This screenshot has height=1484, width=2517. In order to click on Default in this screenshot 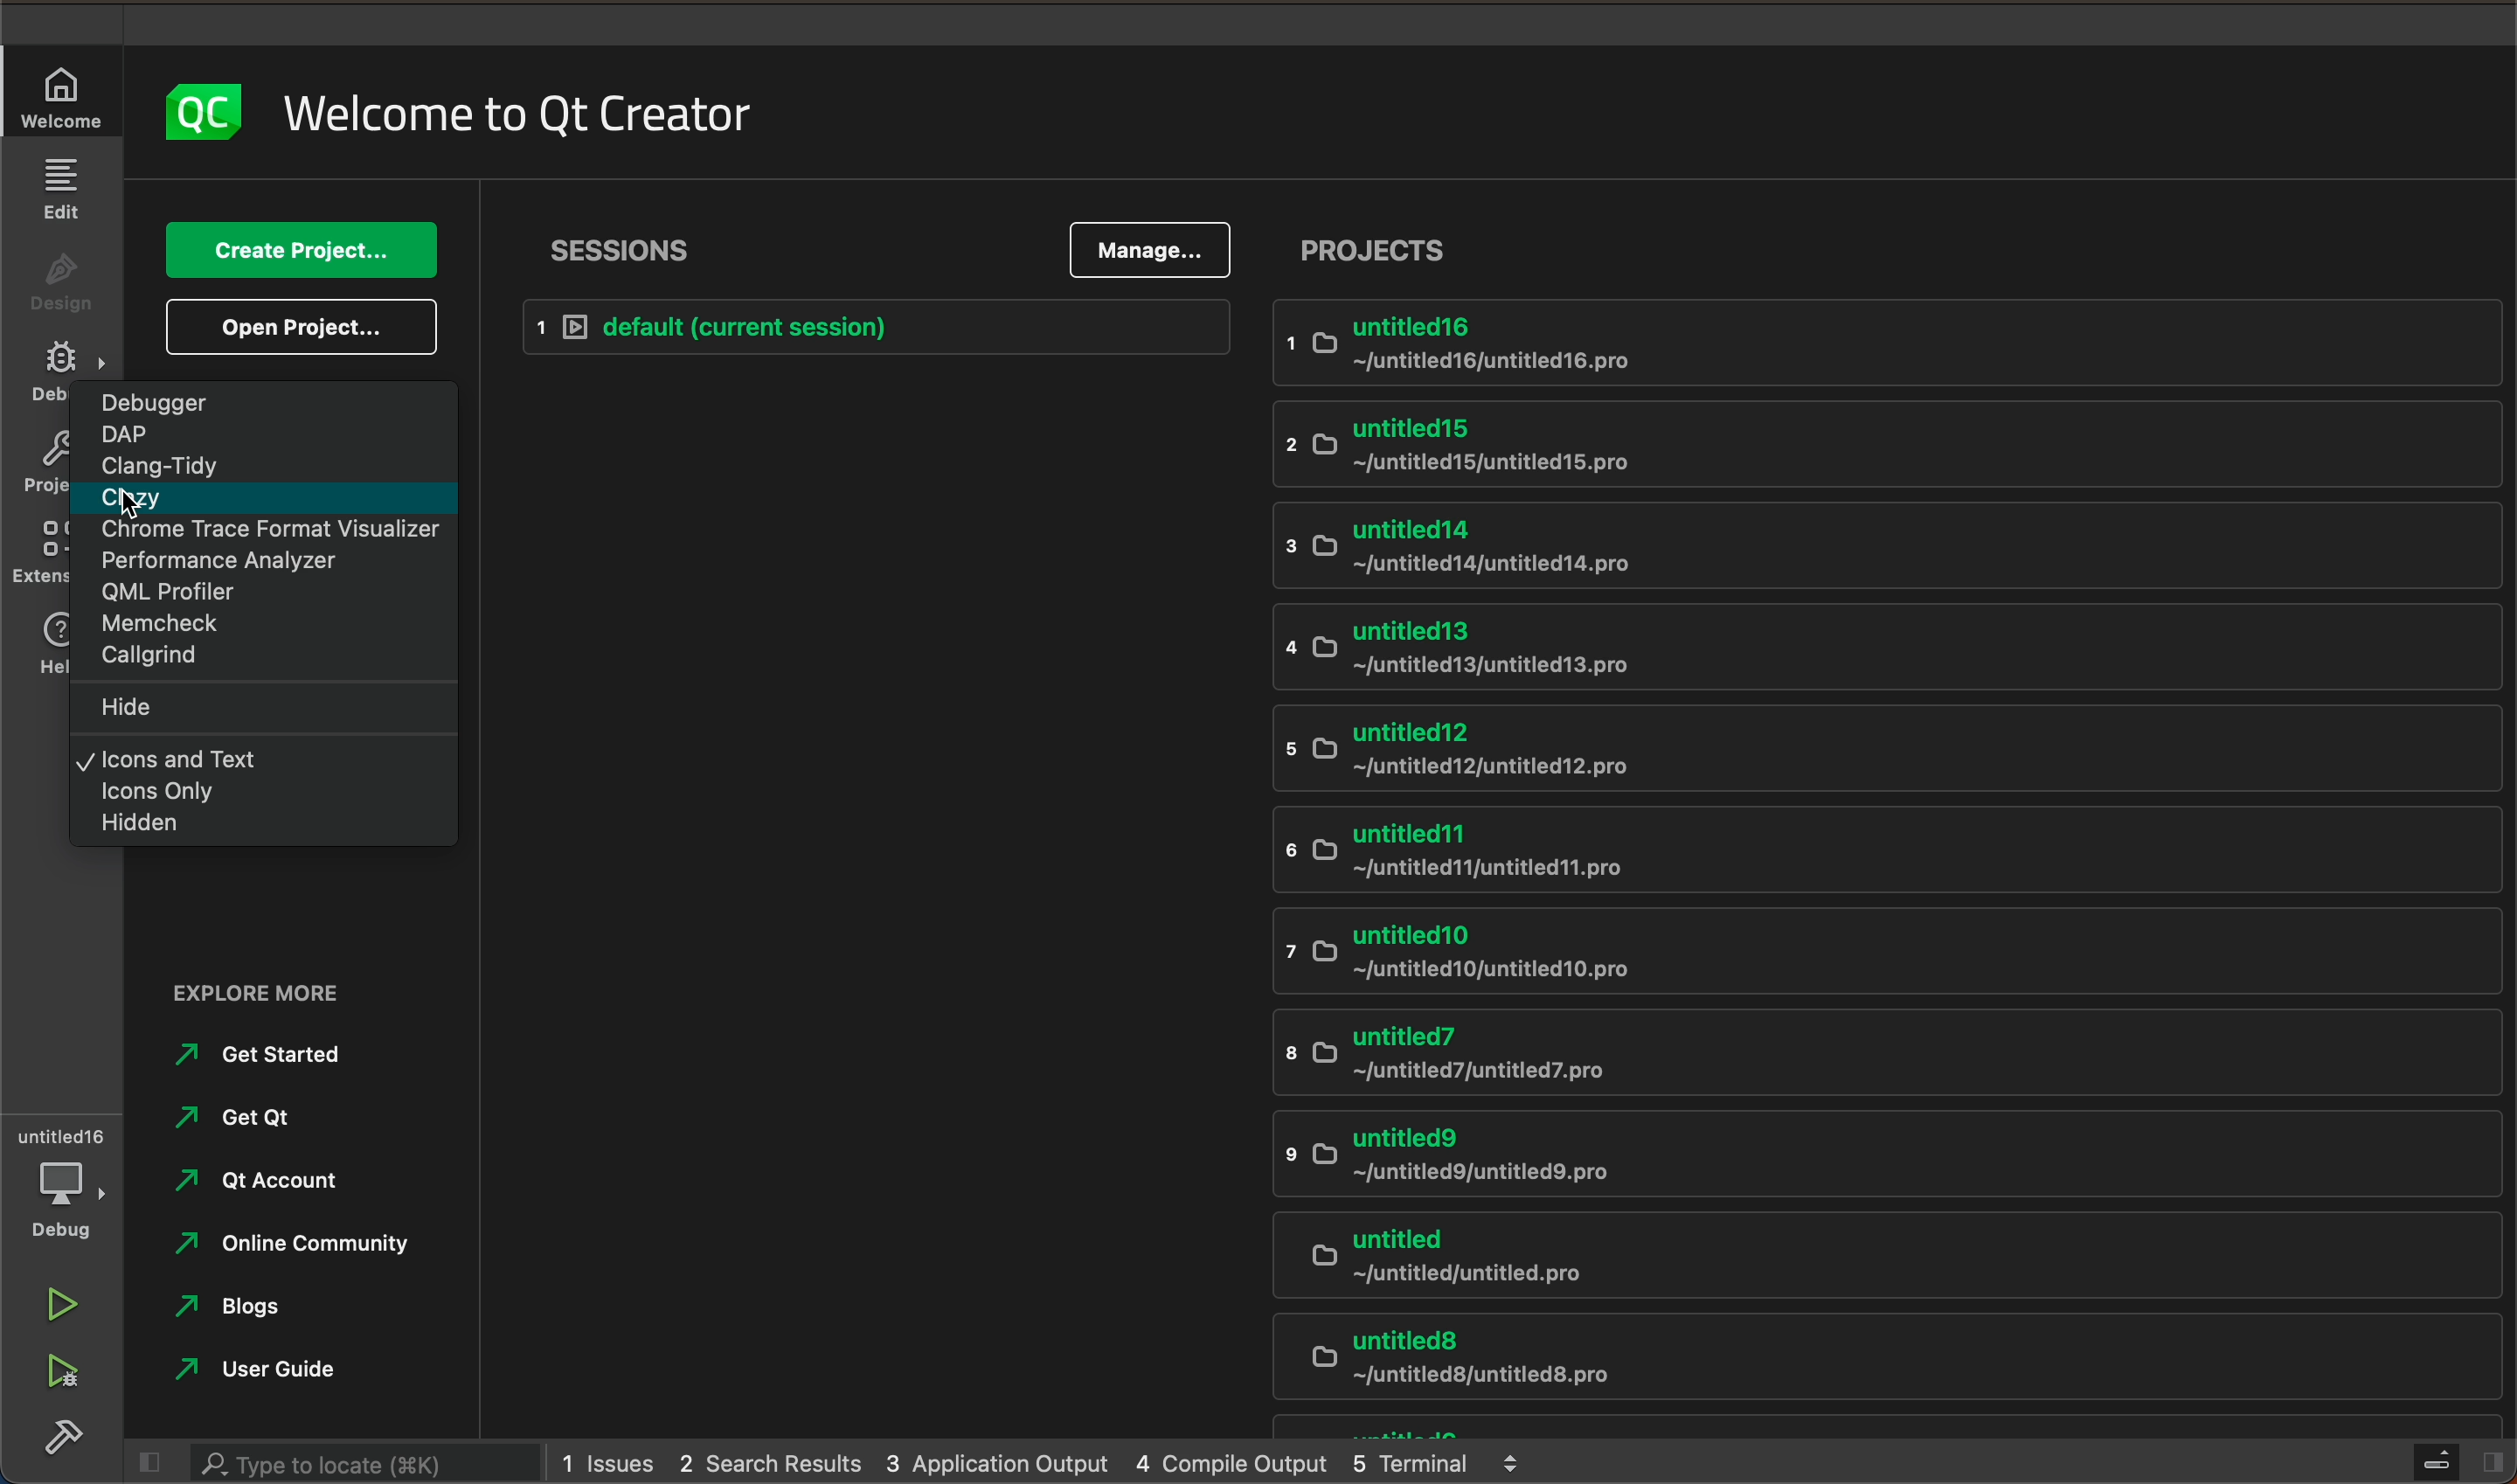, I will do `click(866, 324)`.